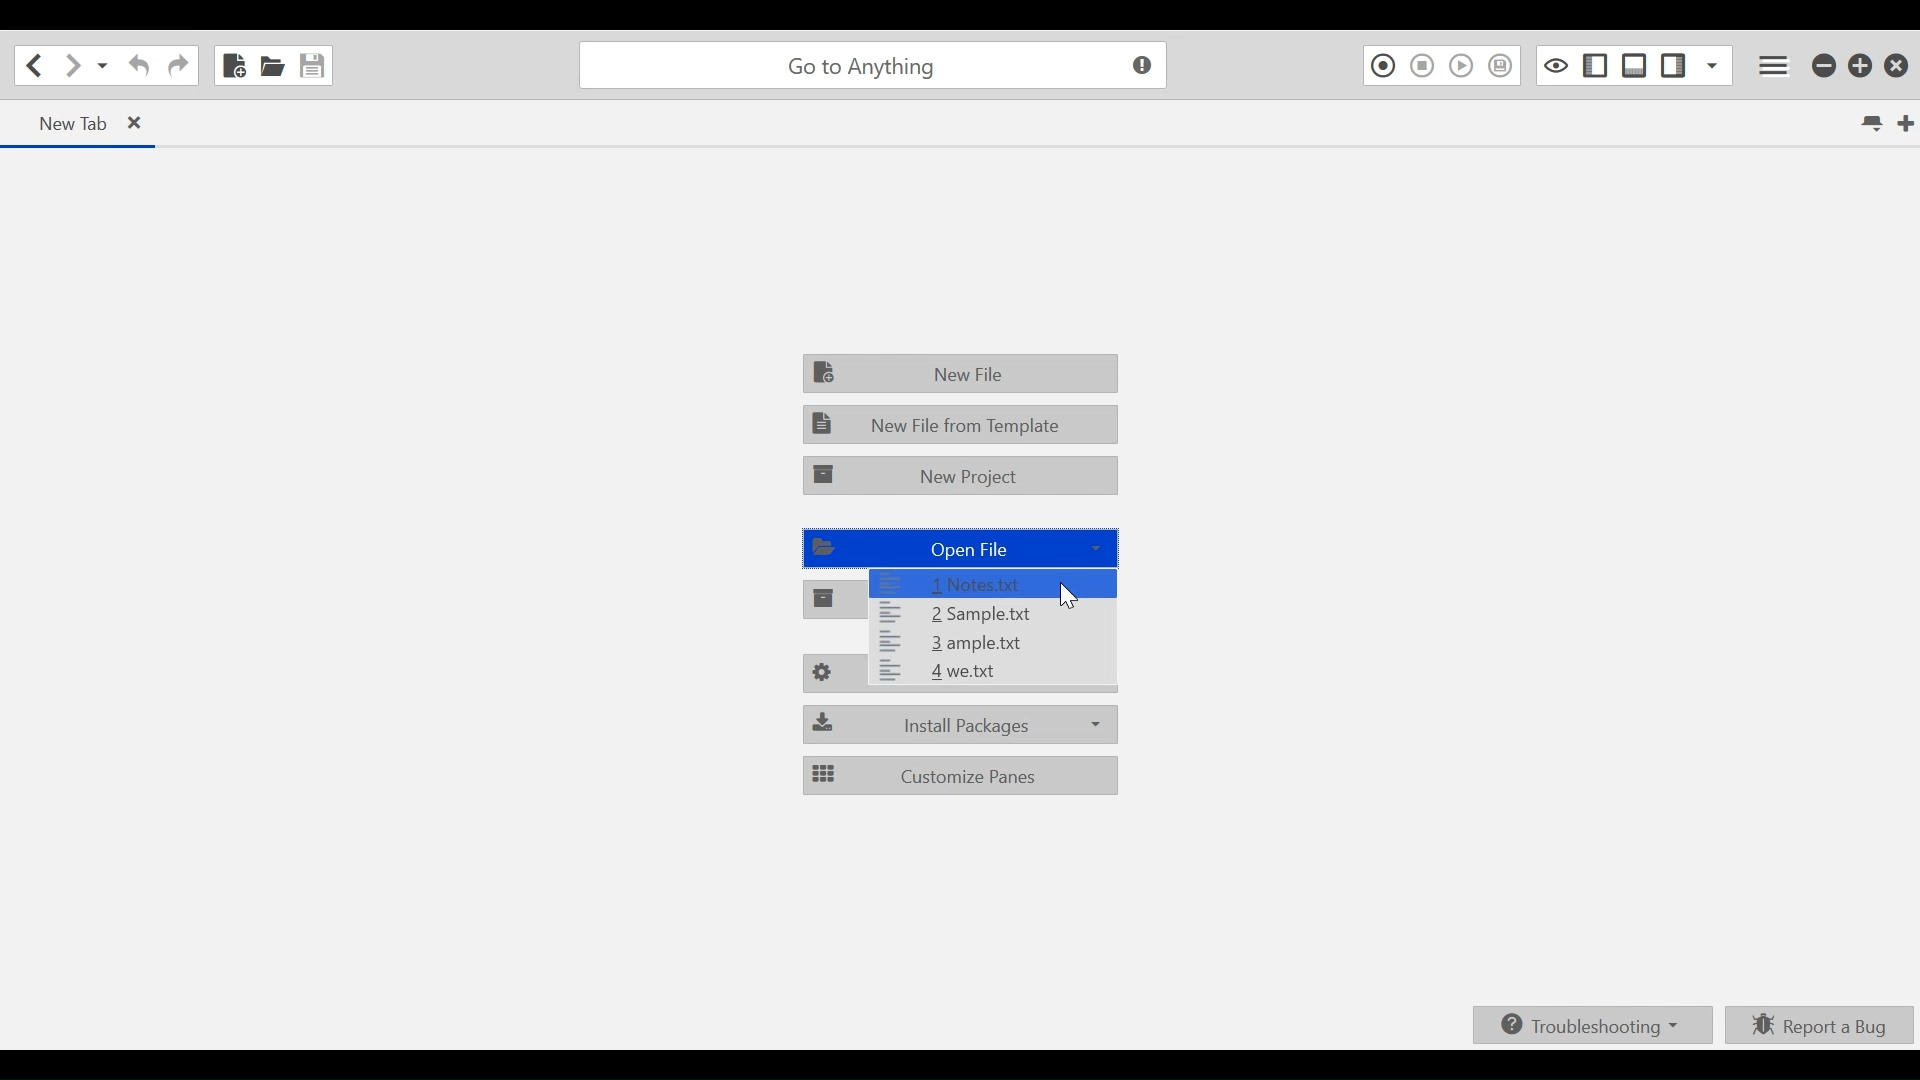 The width and height of the screenshot is (1920, 1080). What do you see at coordinates (1069, 596) in the screenshot?
I see `Cursor` at bounding box center [1069, 596].